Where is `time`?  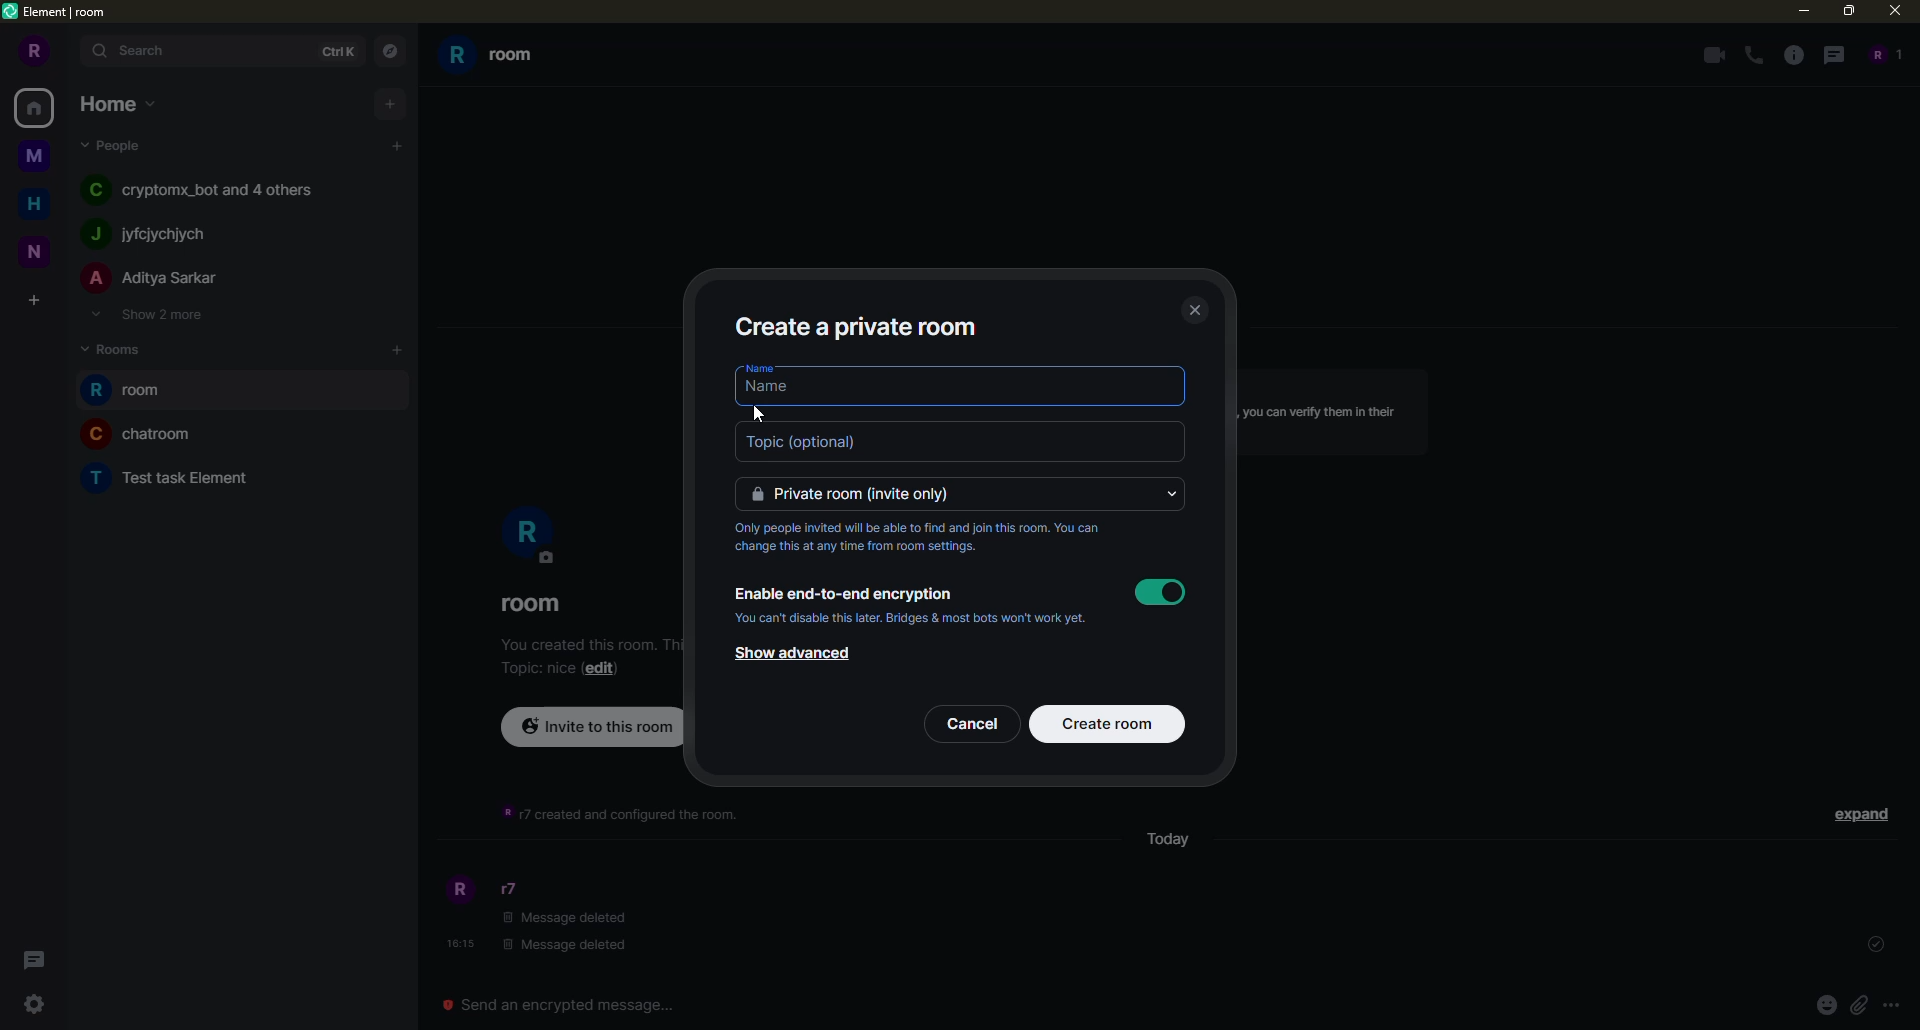 time is located at coordinates (457, 943).